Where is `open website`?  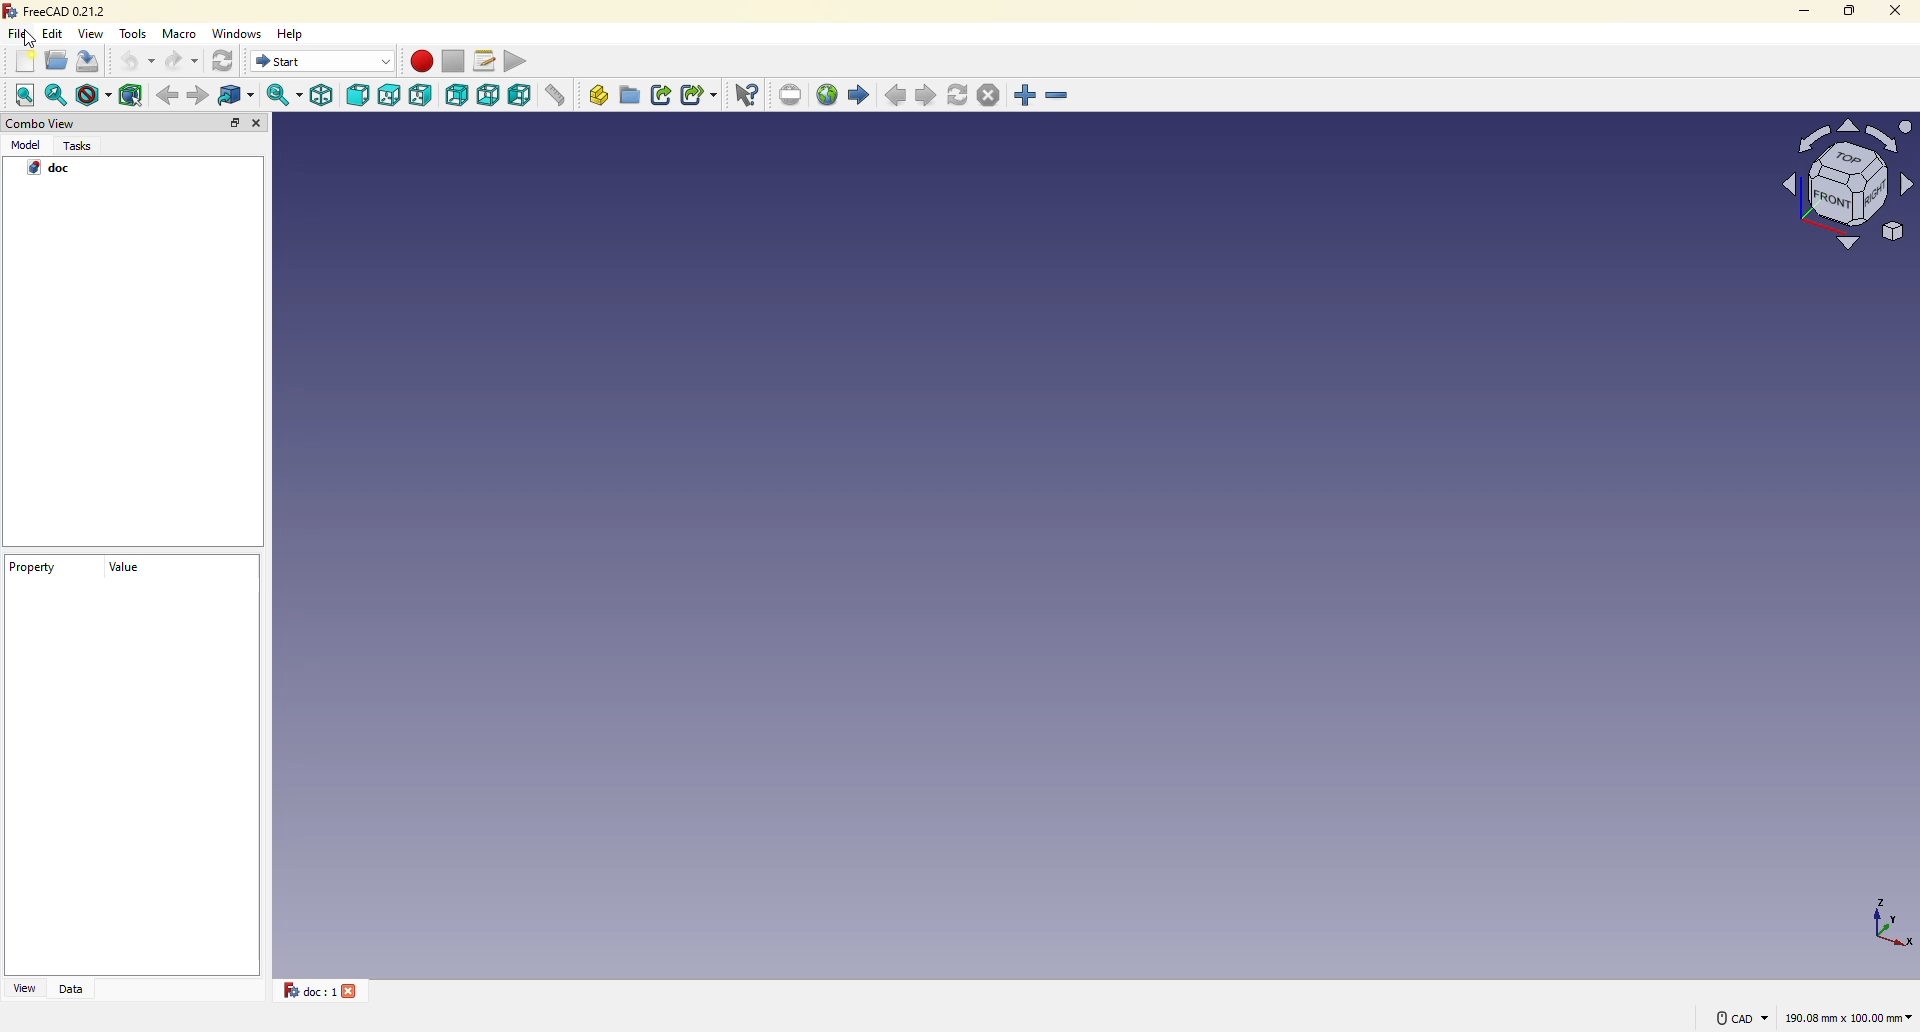
open website is located at coordinates (828, 93).